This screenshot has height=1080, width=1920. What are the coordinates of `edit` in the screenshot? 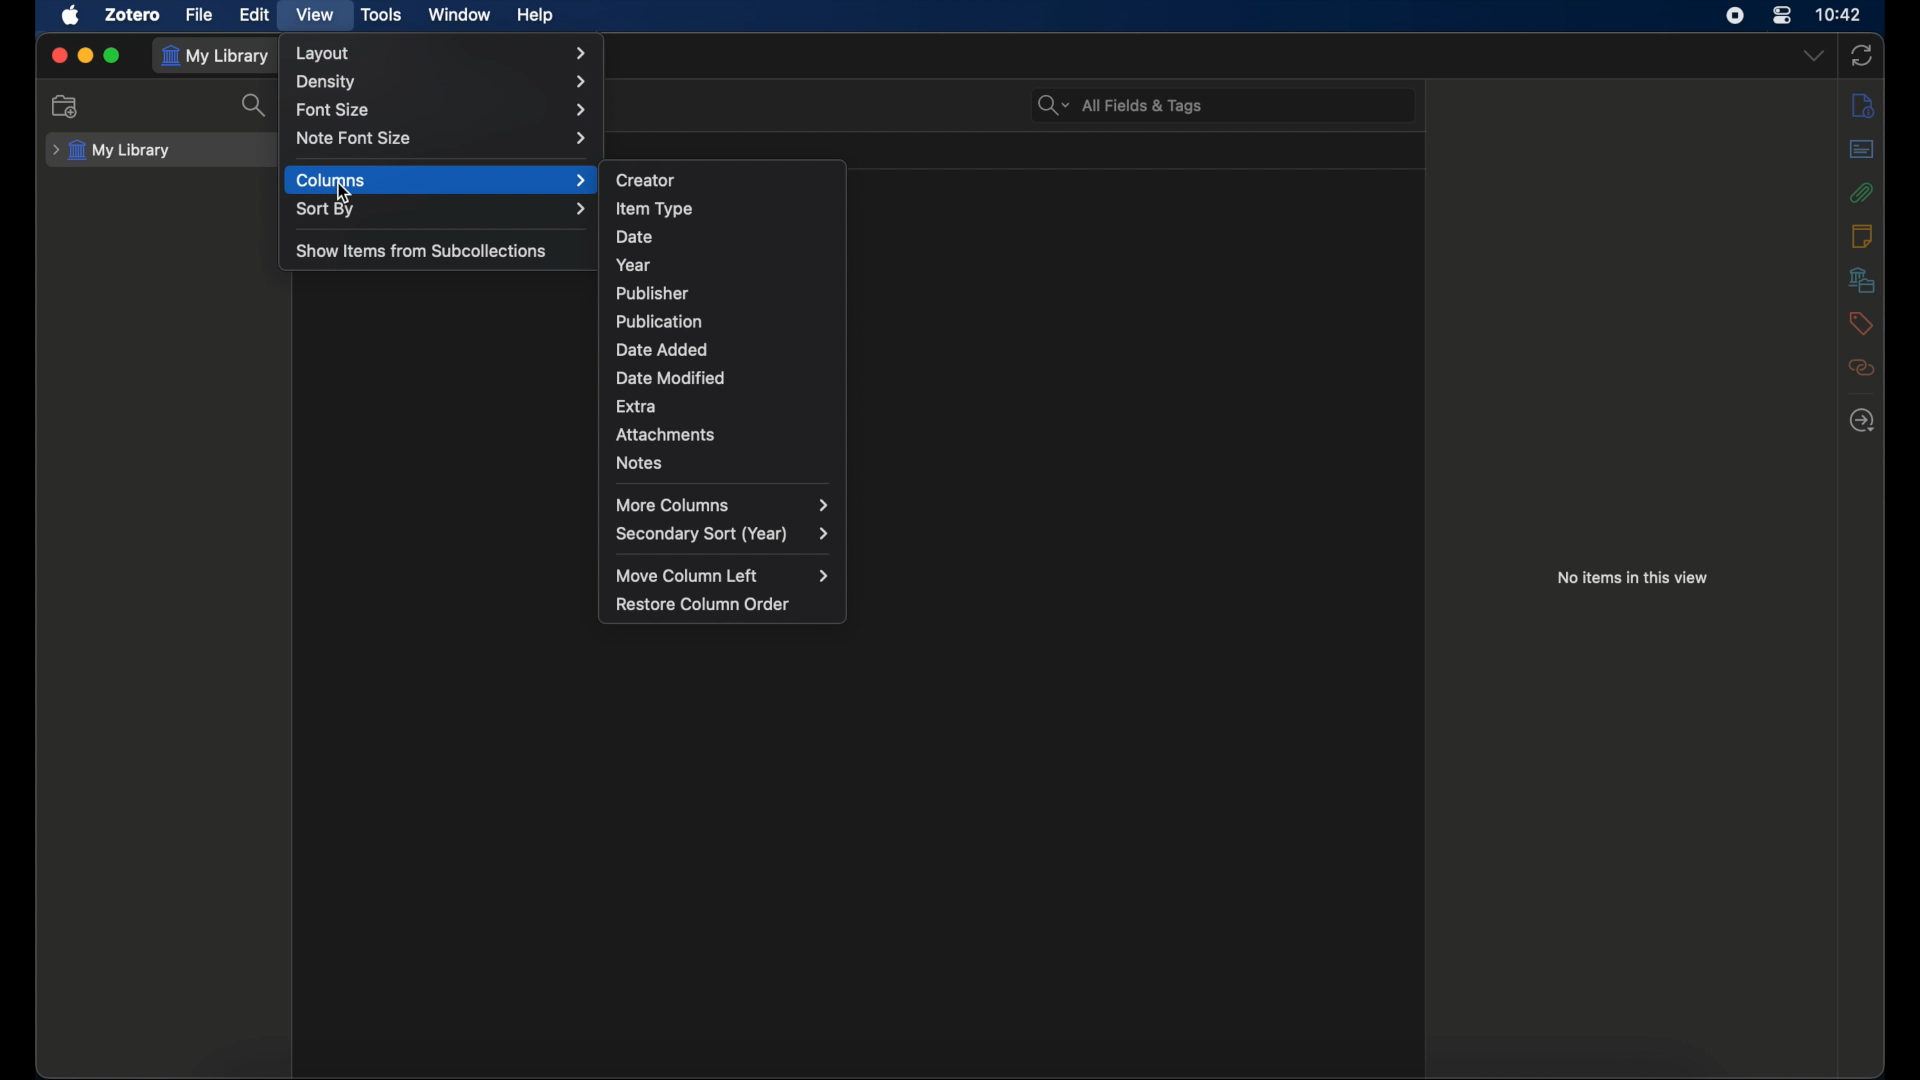 It's located at (253, 15).